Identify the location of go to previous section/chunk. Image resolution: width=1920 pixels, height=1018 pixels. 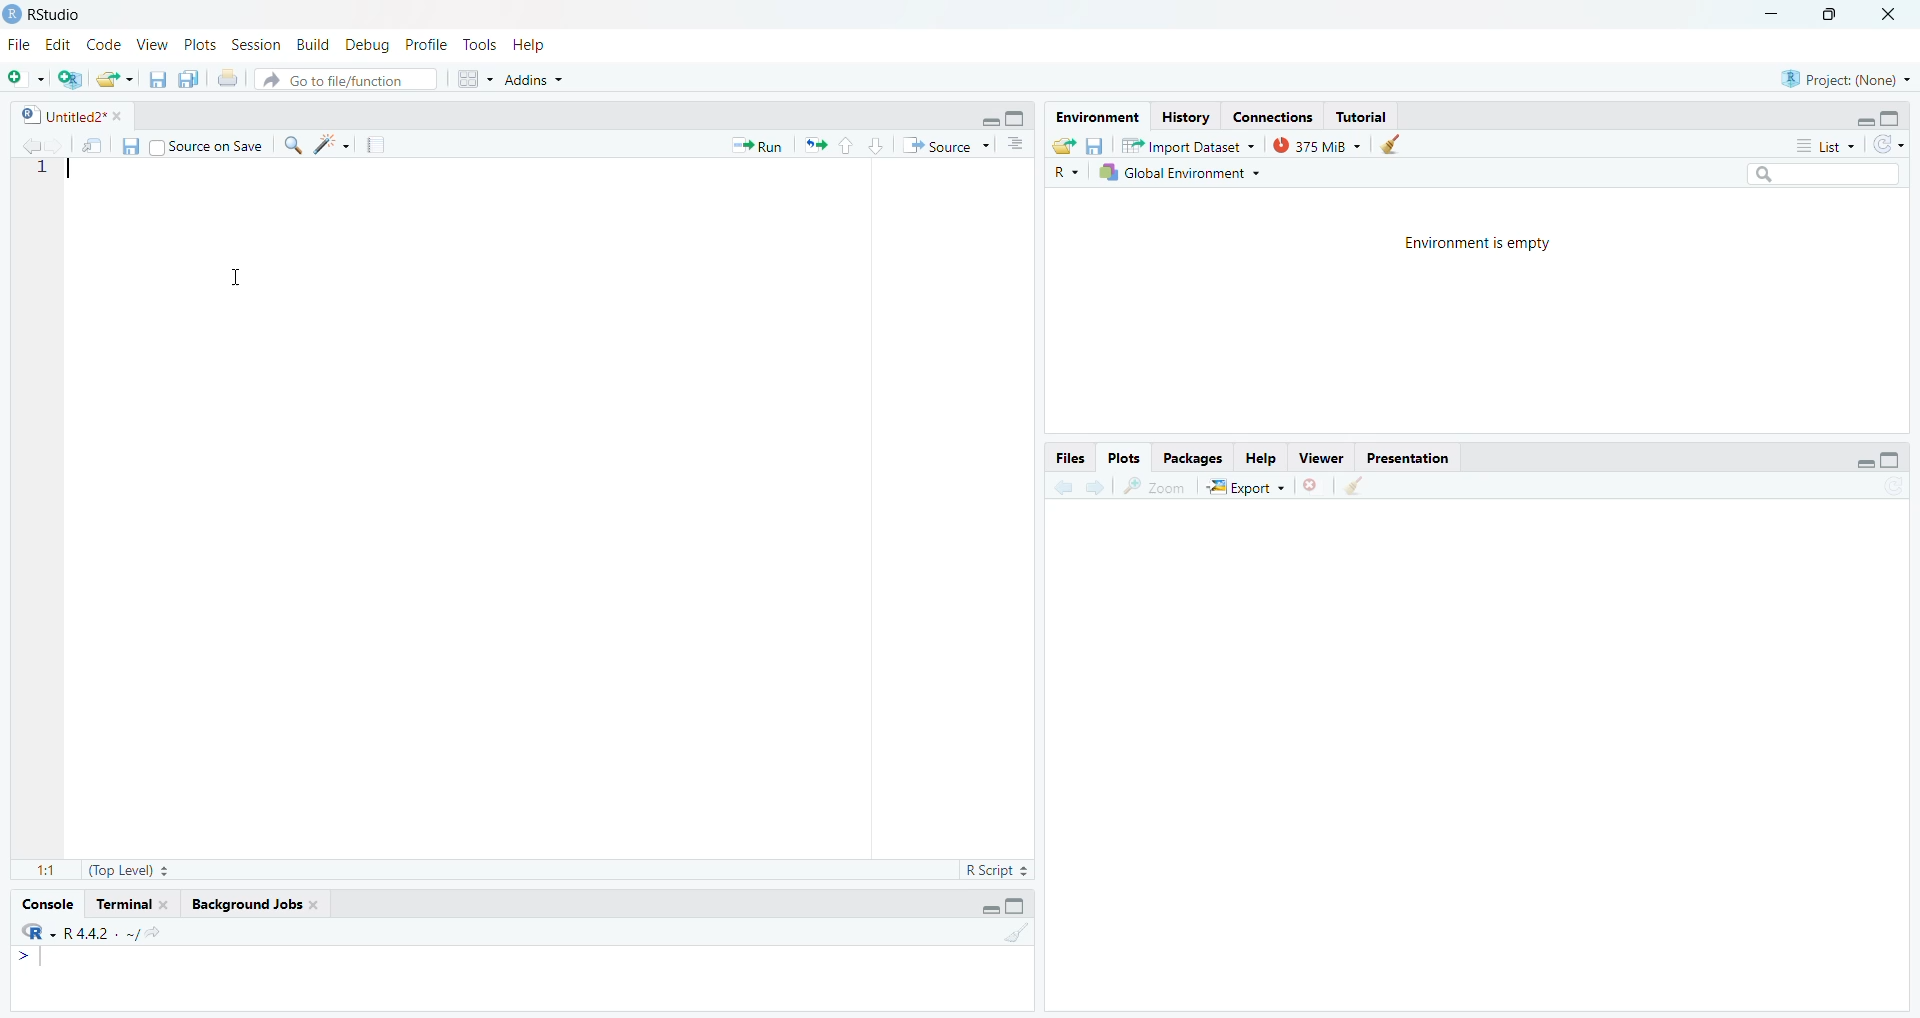
(845, 147).